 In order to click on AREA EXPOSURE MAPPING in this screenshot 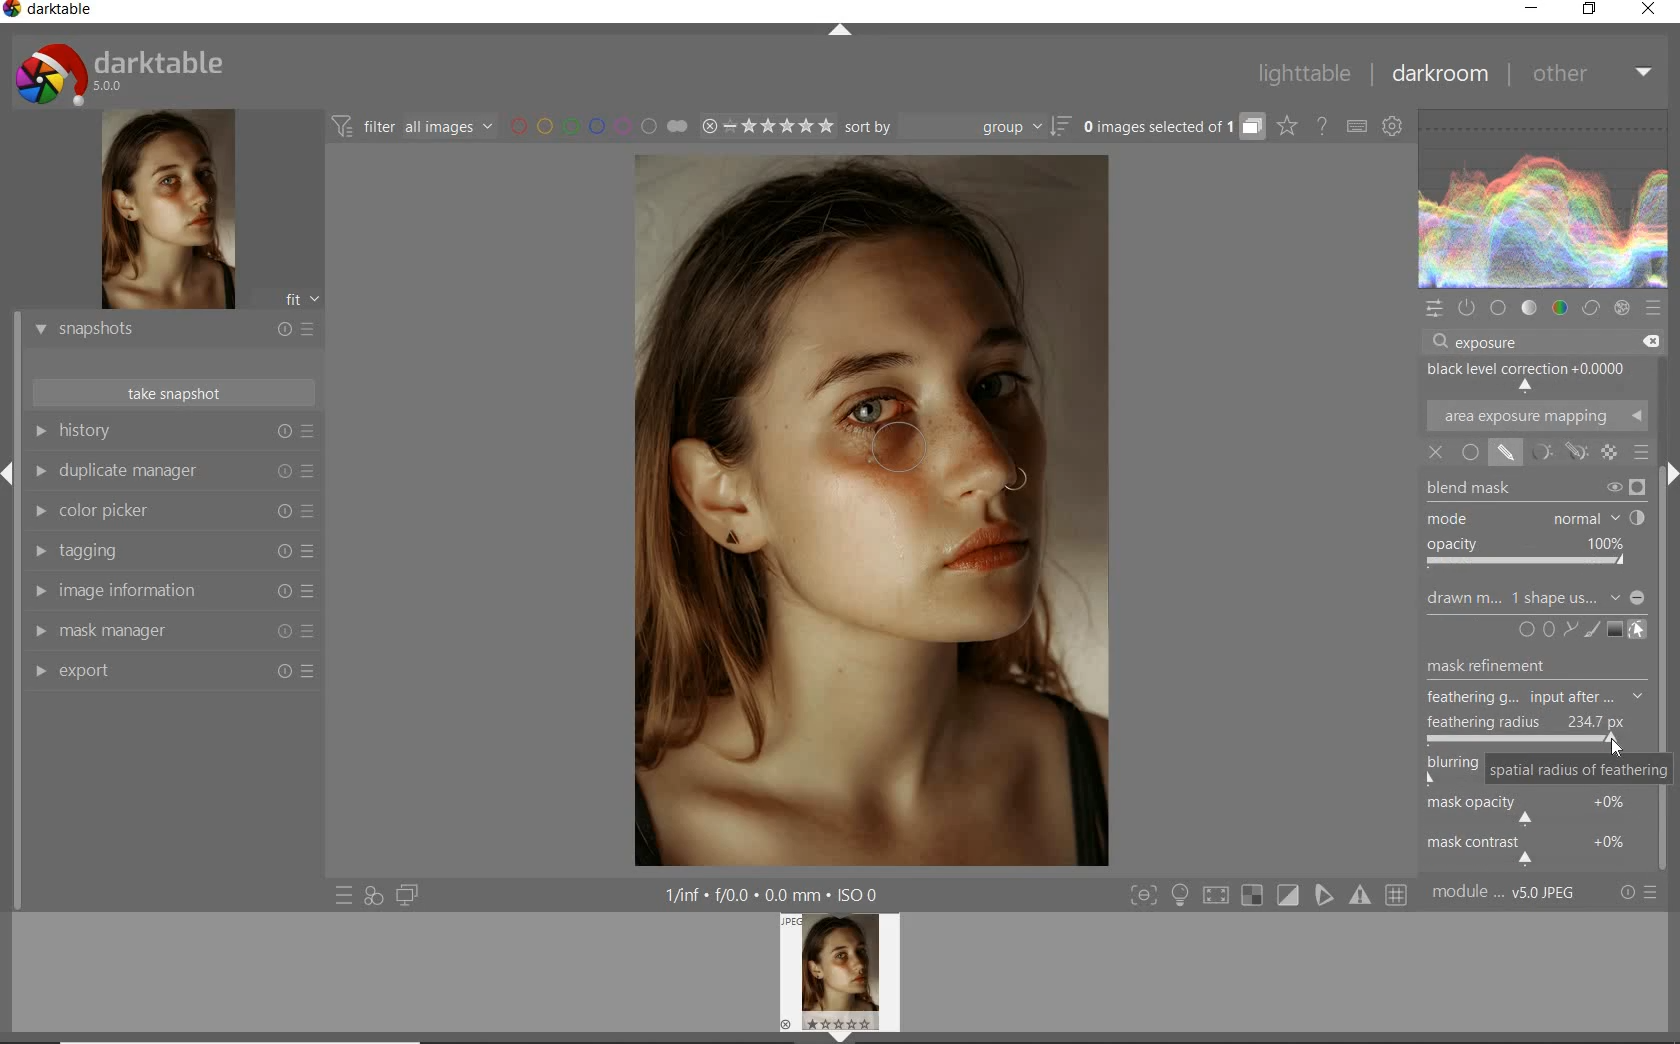, I will do `click(1537, 418)`.